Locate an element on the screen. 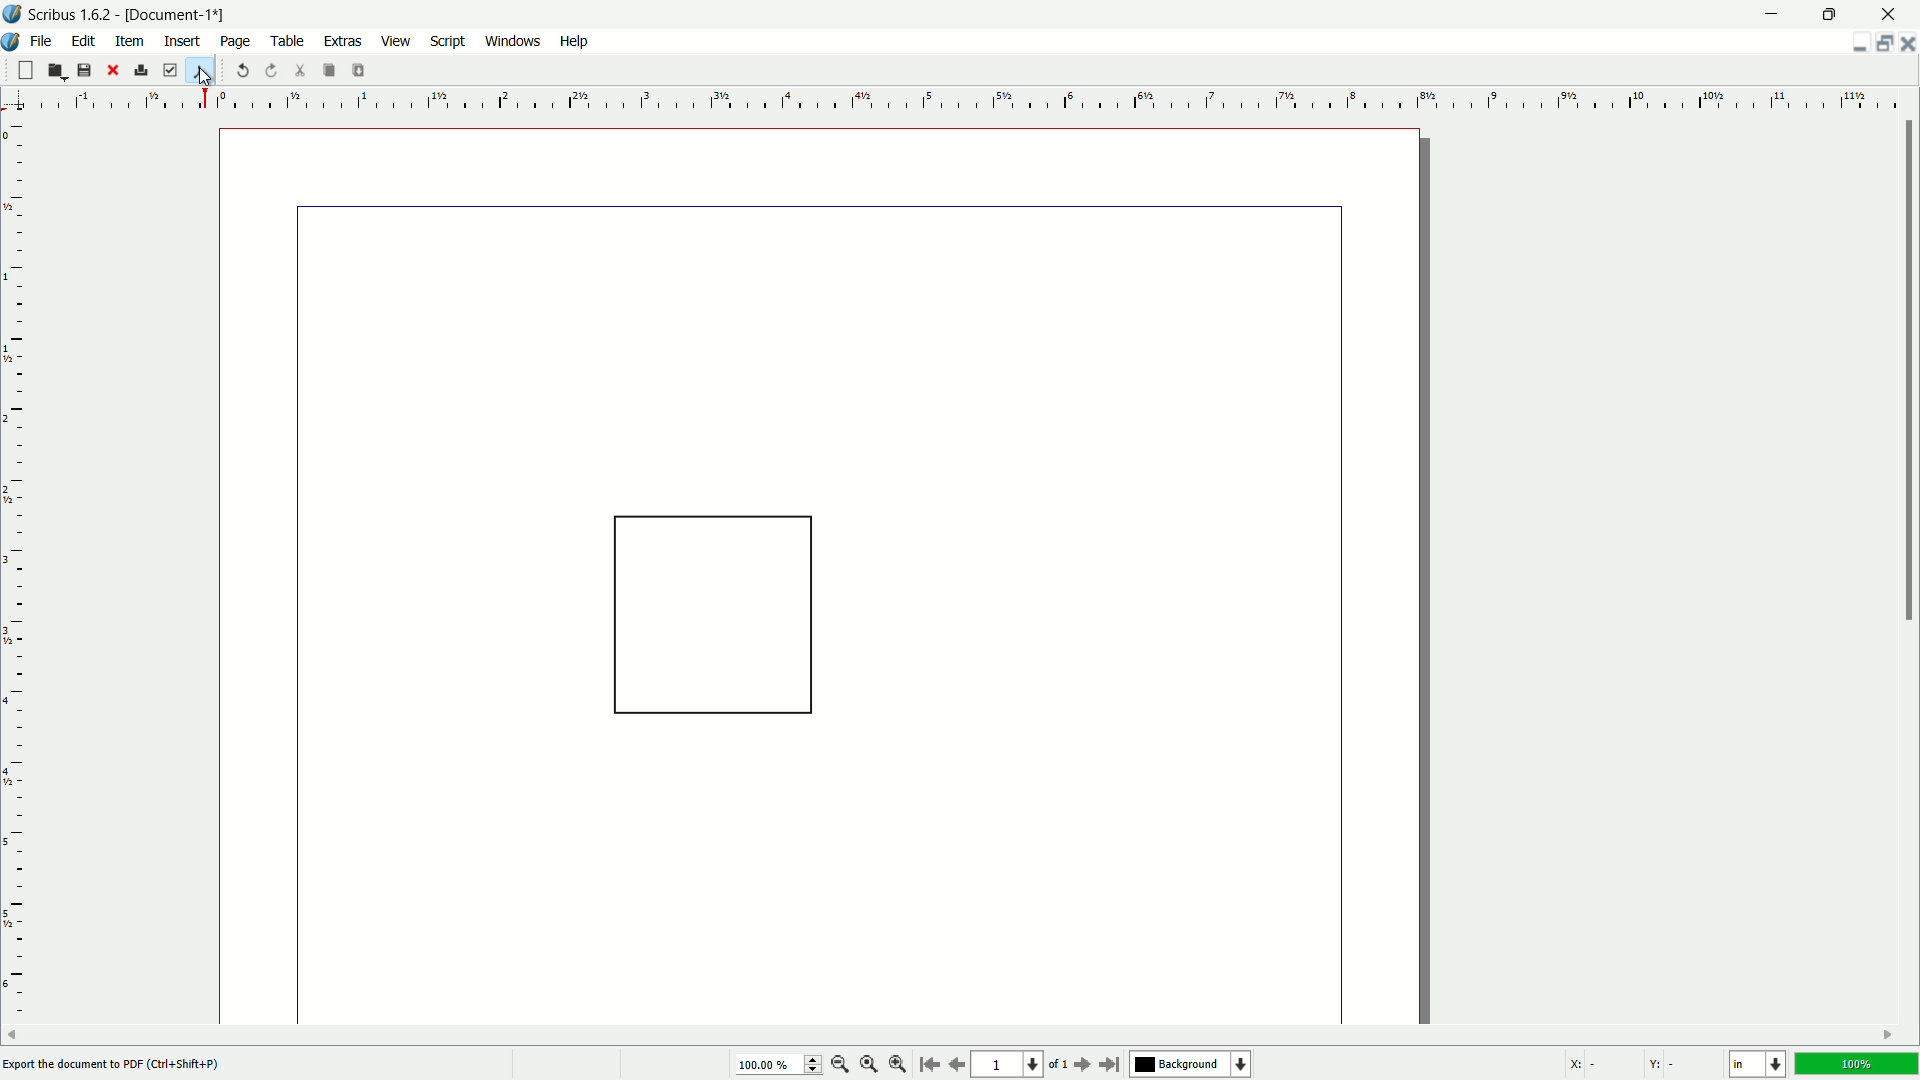  scroll bar is located at coordinates (1907, 371).